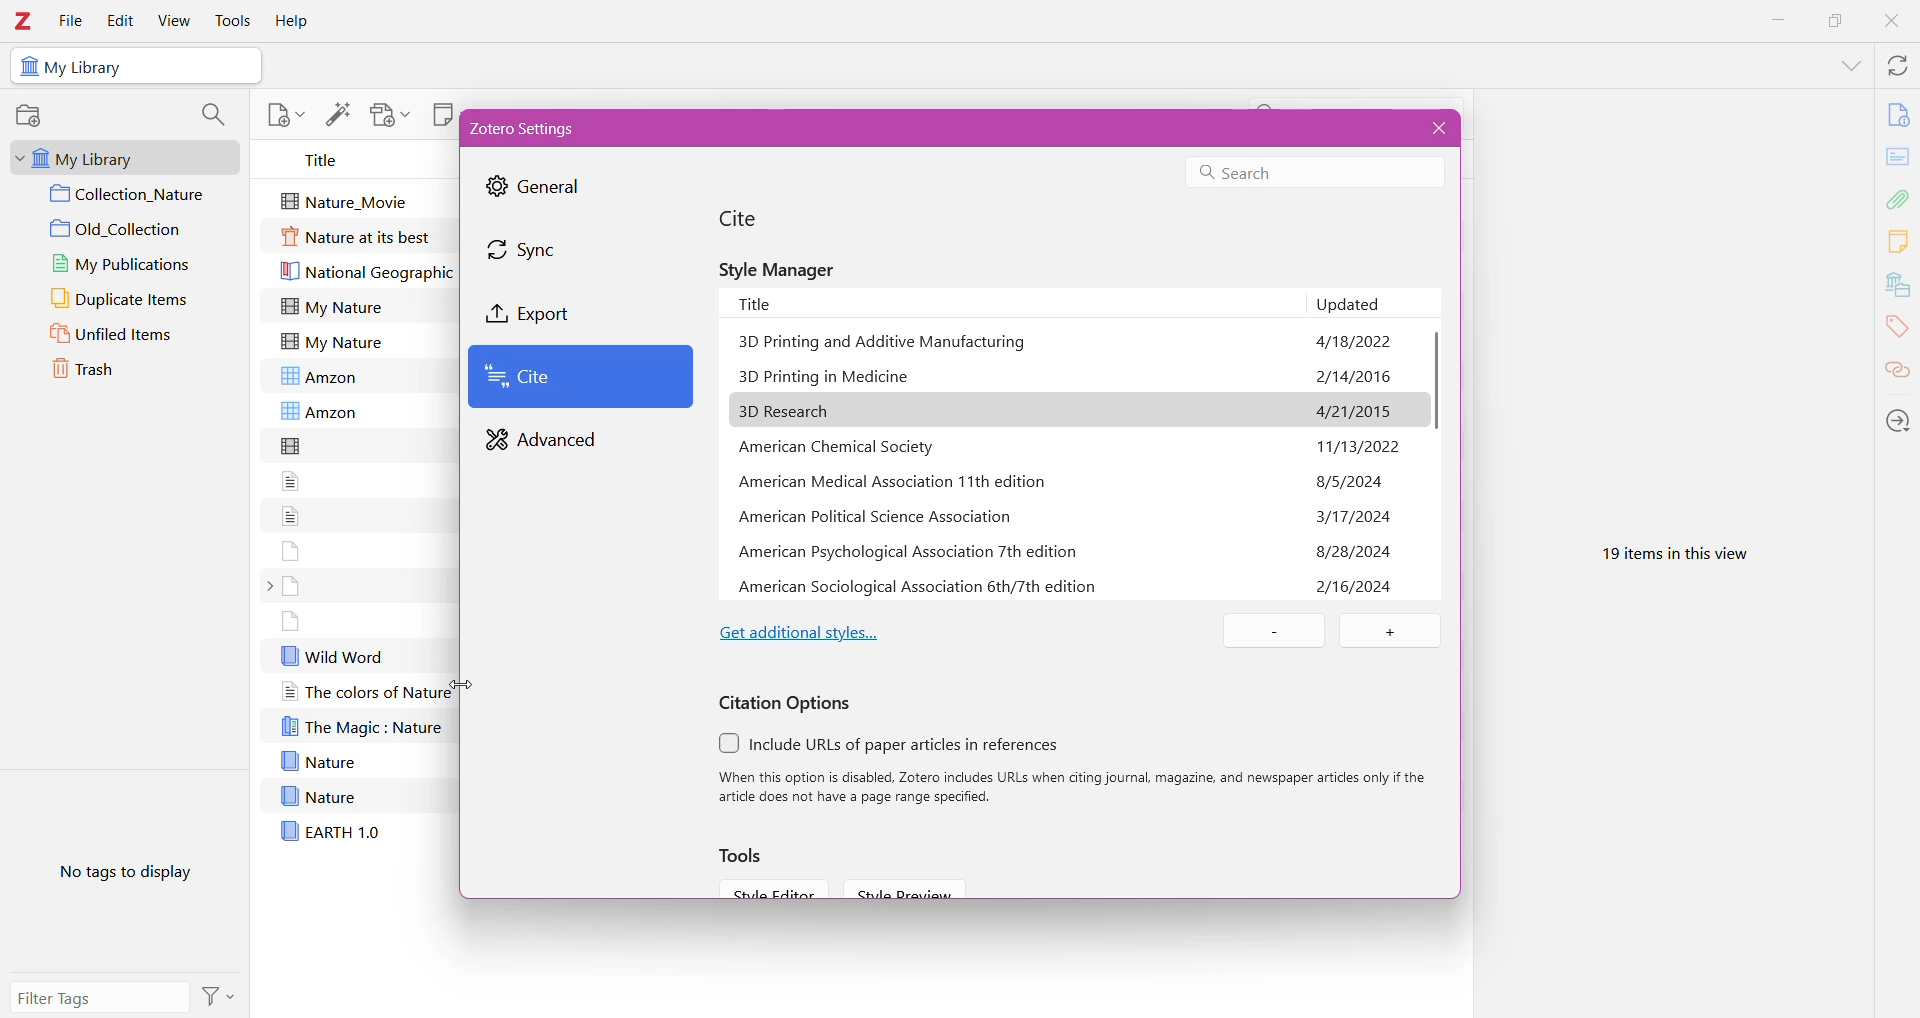  What do you see at coordinates (318, 761) in the screenshot?
I see `Nature` at bounding box center [318, 761].